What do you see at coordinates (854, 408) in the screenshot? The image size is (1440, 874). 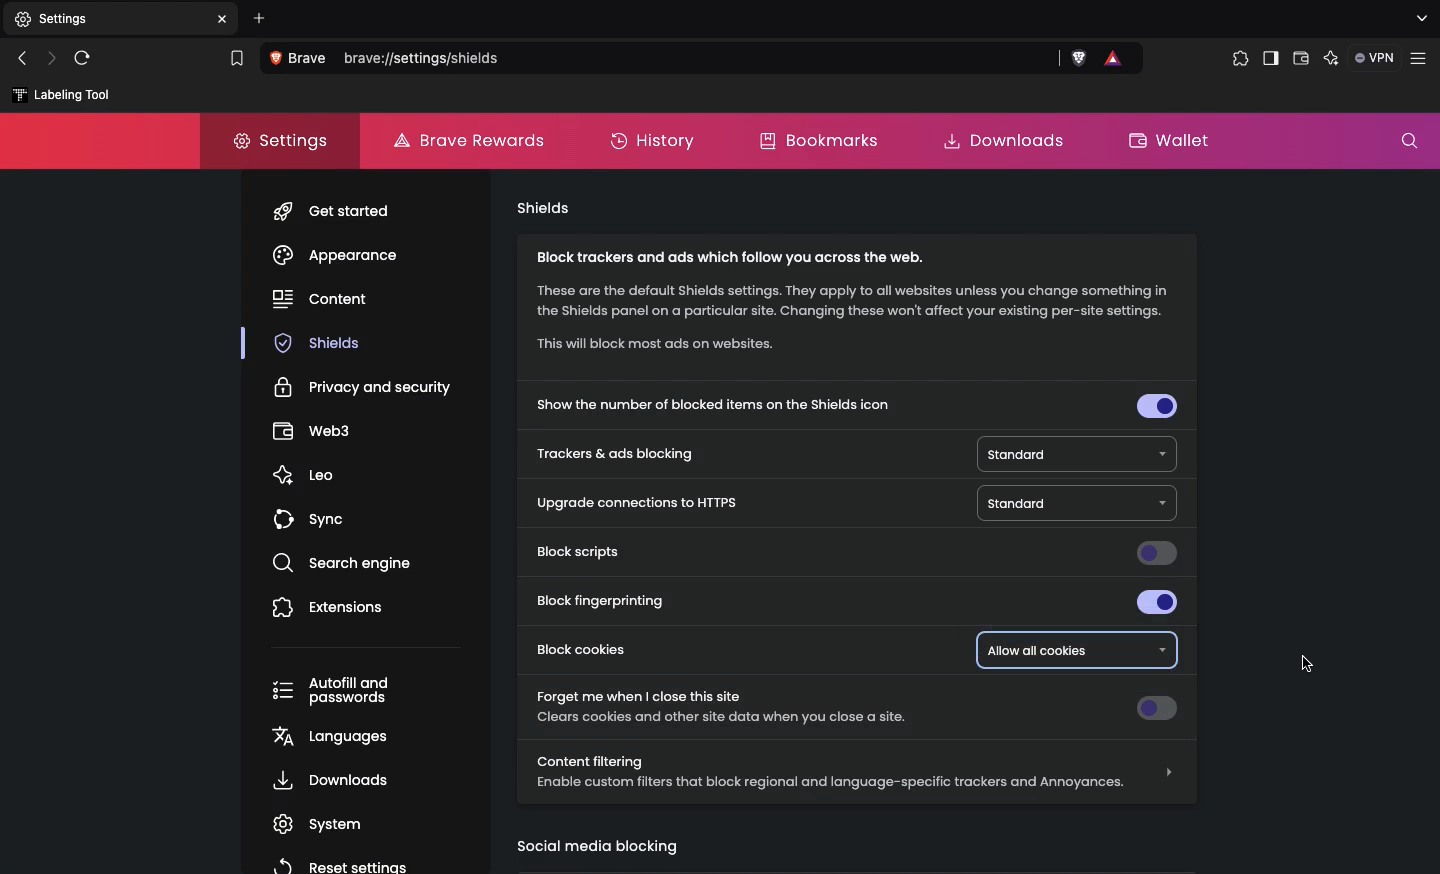 I see `Show the number of blocked items on the shields icon` at bounding box center [854, 408].